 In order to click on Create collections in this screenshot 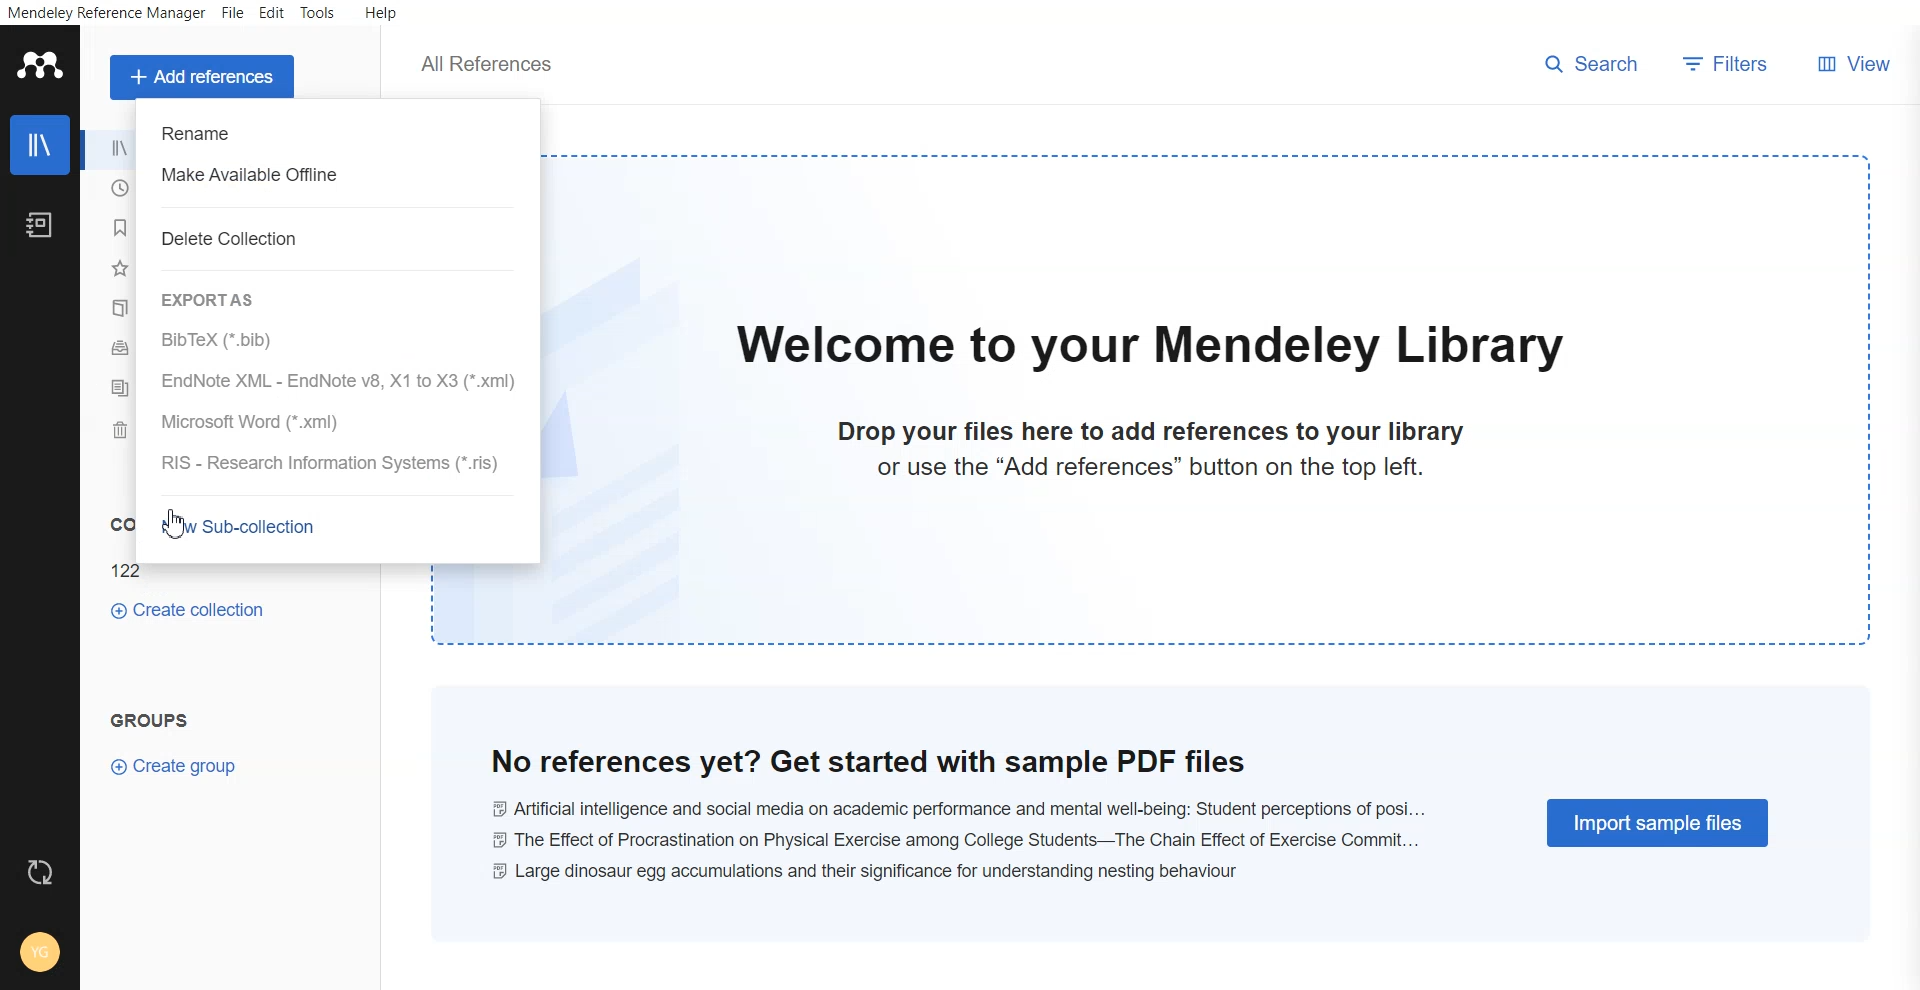, I will do `click(193, 610)`.